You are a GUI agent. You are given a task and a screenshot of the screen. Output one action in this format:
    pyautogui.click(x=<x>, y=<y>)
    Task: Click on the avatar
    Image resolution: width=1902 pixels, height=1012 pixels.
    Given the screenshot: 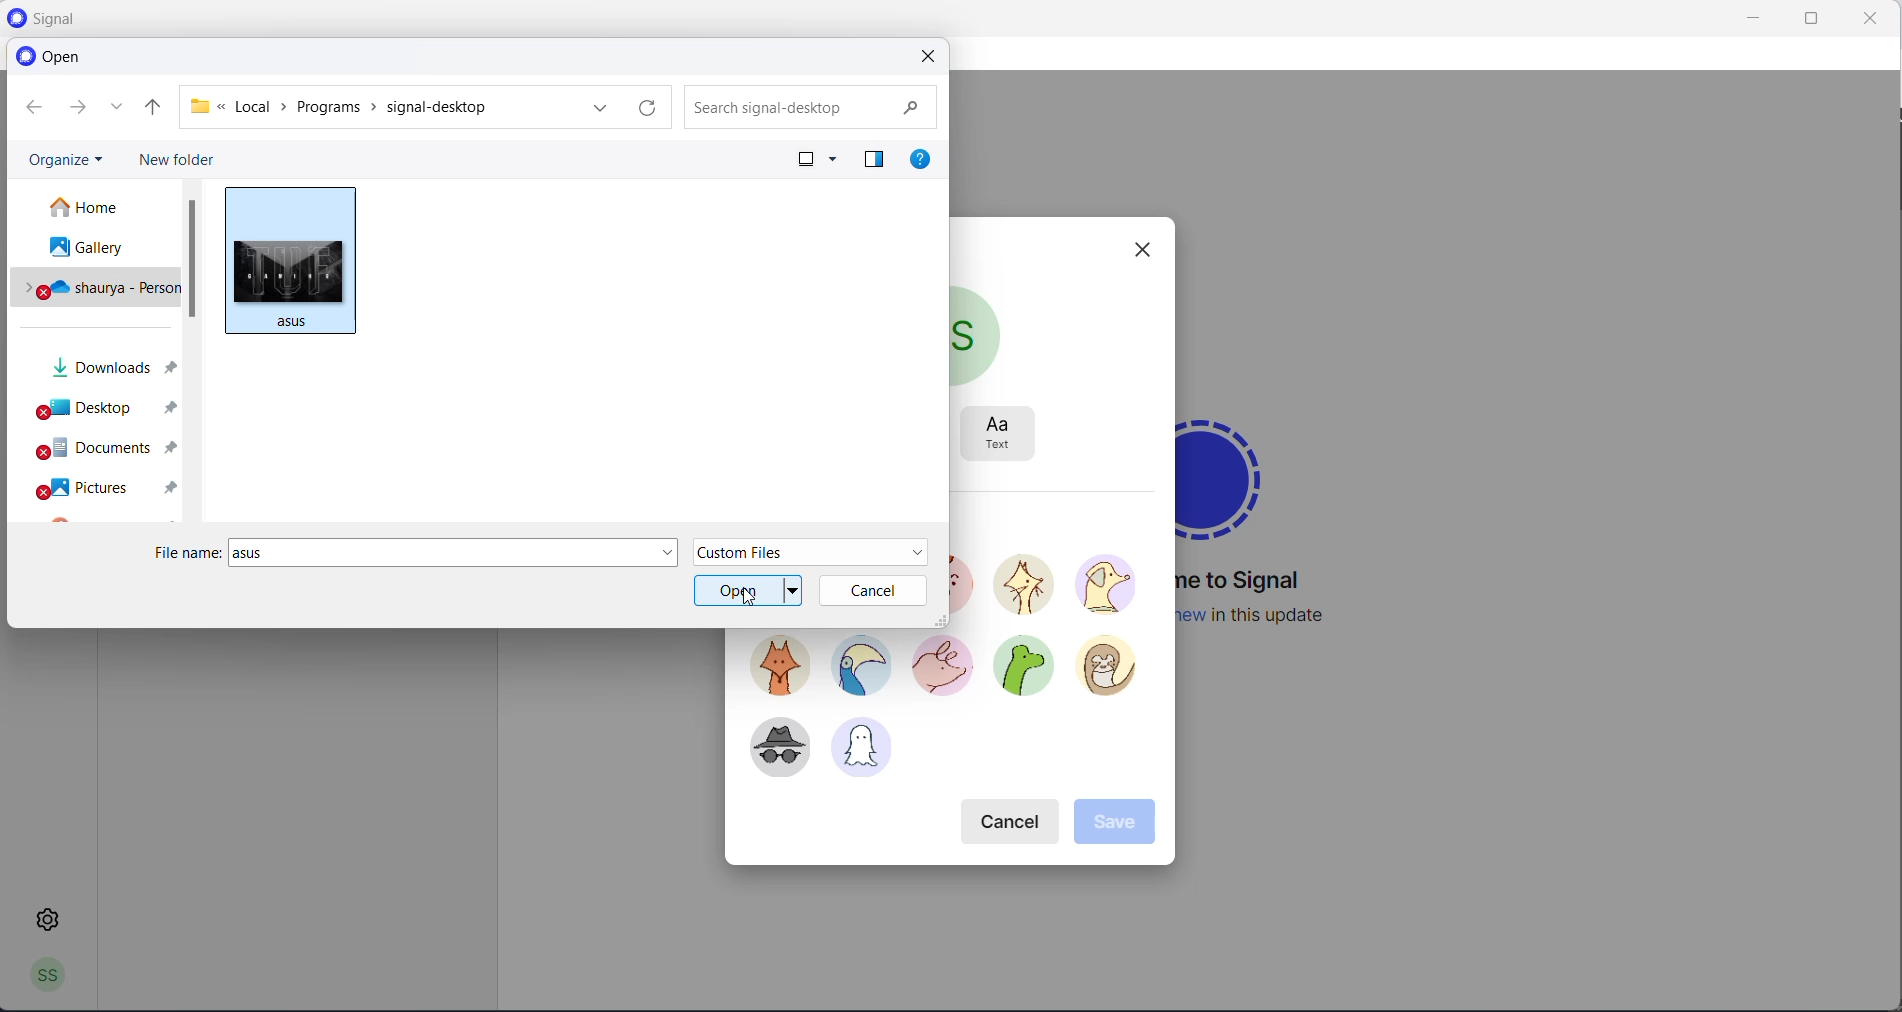 What is the action you would take?
    pyautogui.click(x=1111, y=673)
    